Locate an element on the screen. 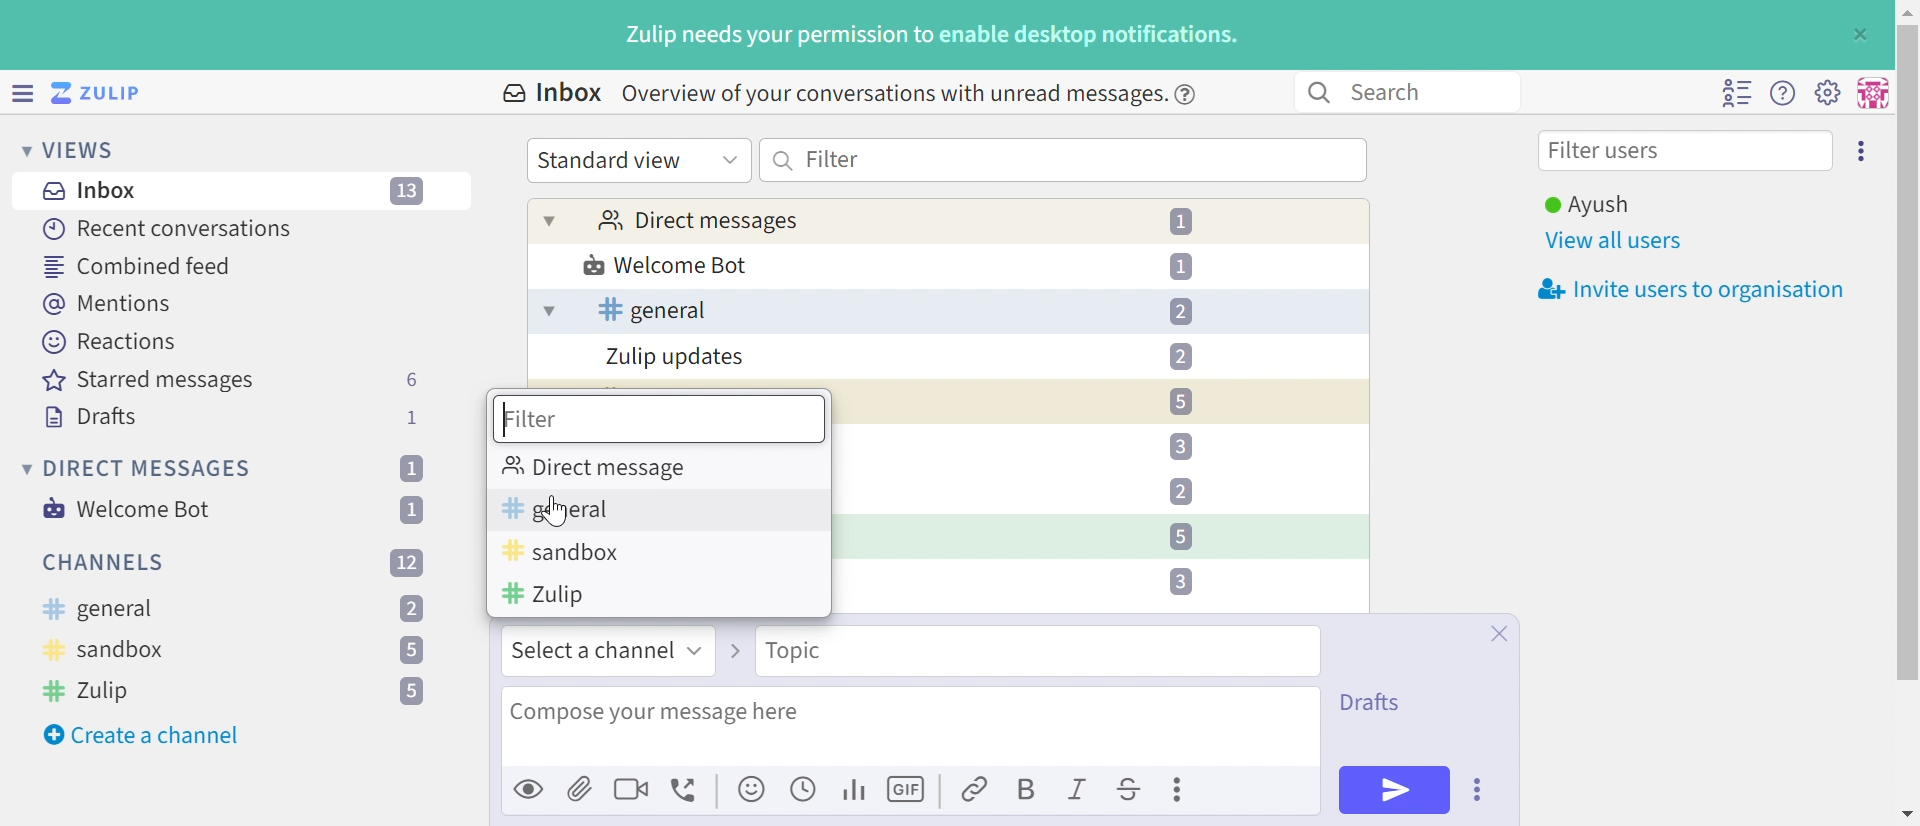 This screenshot has height=826, width=1920. Help Center is located at coordinates (1191, 93).